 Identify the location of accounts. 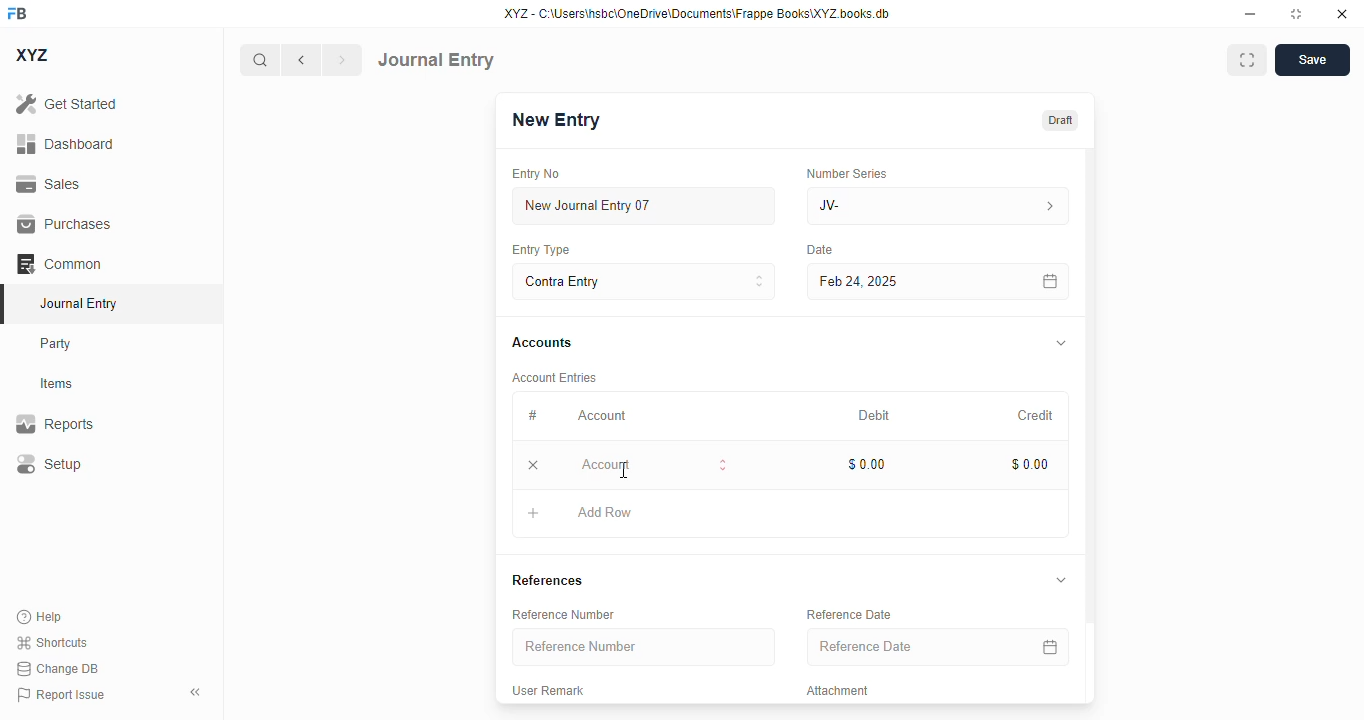
(542, 344).